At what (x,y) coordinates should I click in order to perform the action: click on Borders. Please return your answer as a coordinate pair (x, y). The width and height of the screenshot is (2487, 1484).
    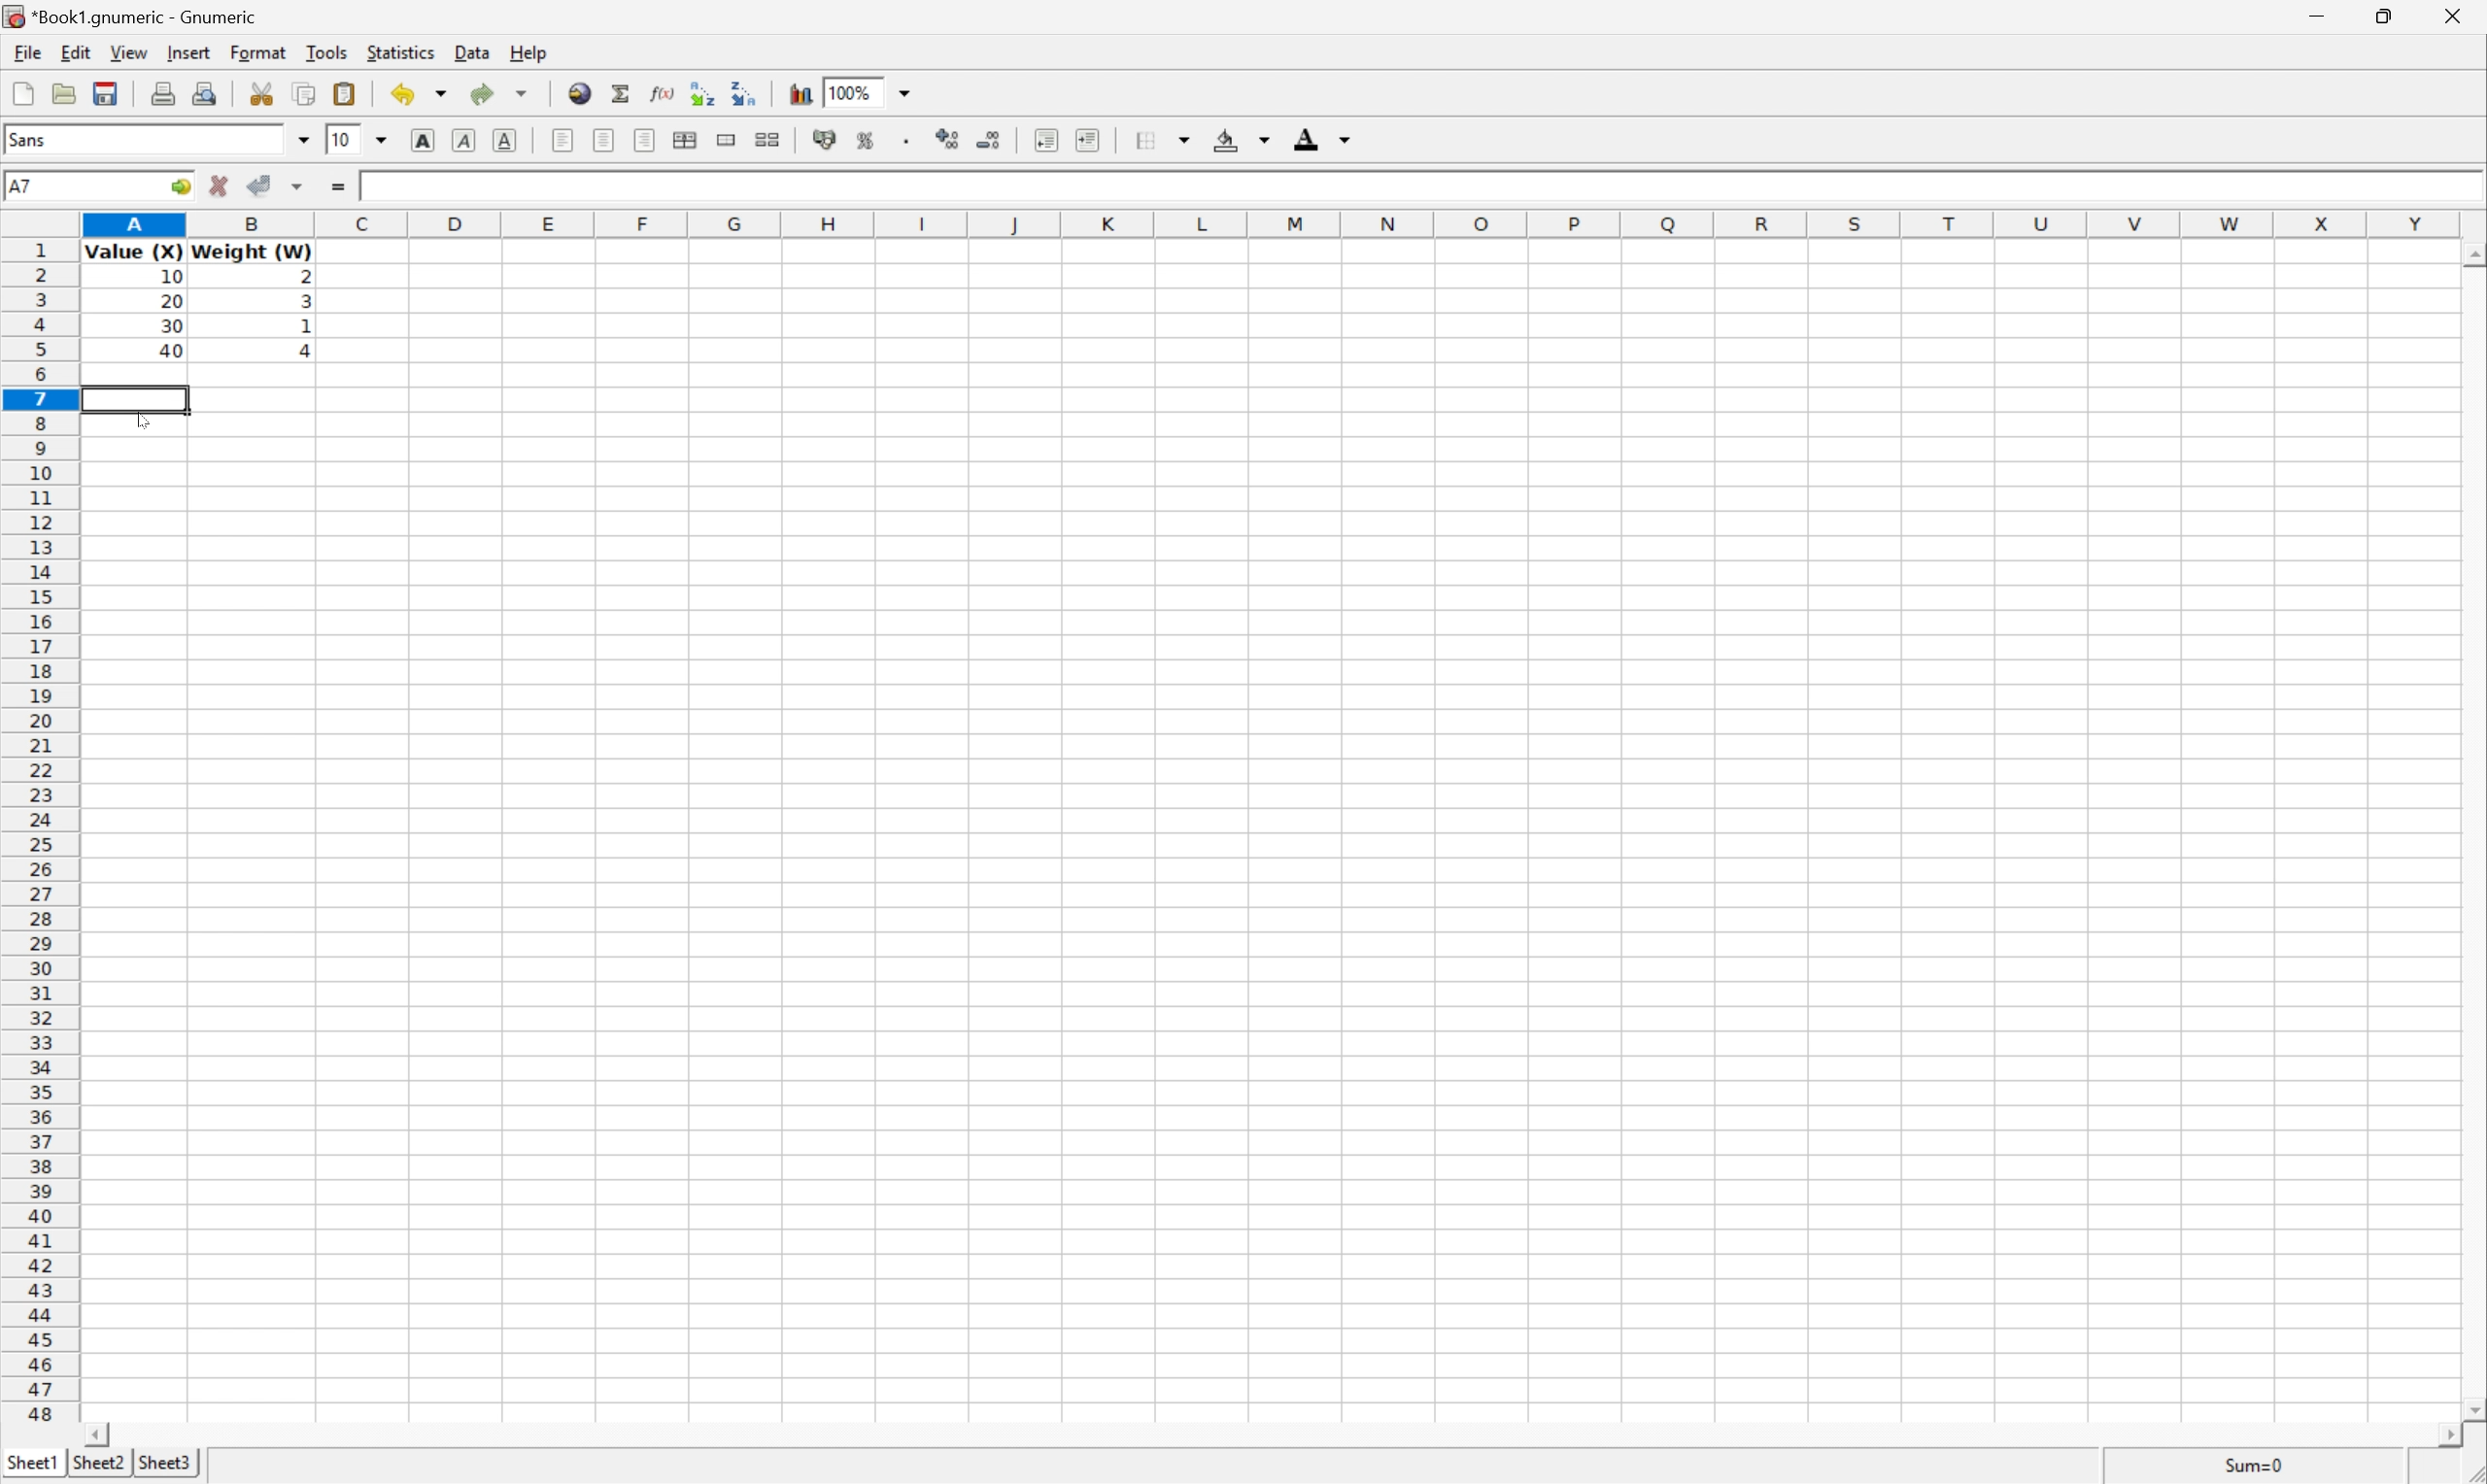
    Looking at the image, I should click on (1161, 136).